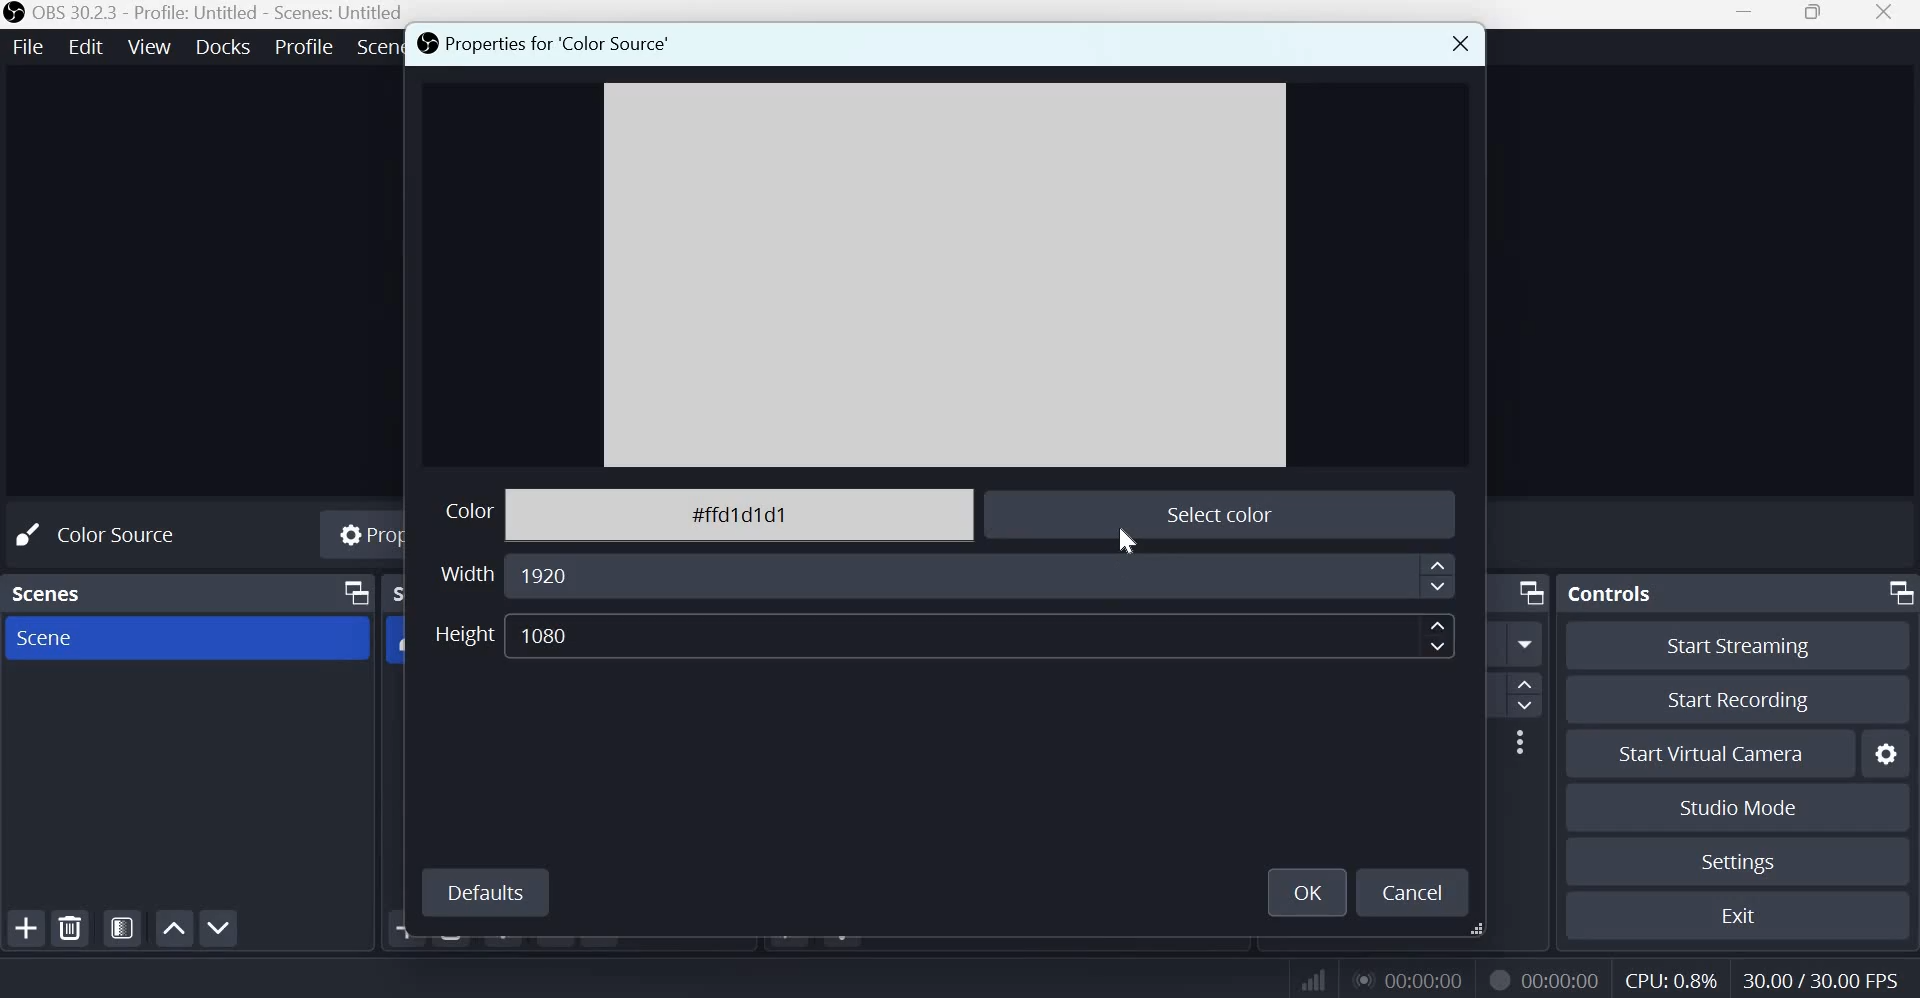 The height and width of the screenshot is (998, 1920). Describe the element at coordinates (220, 14) in the screenshot. I see `OBS 30.2.3 - Profile: Untitled - Scenes: Untitled` at that location.